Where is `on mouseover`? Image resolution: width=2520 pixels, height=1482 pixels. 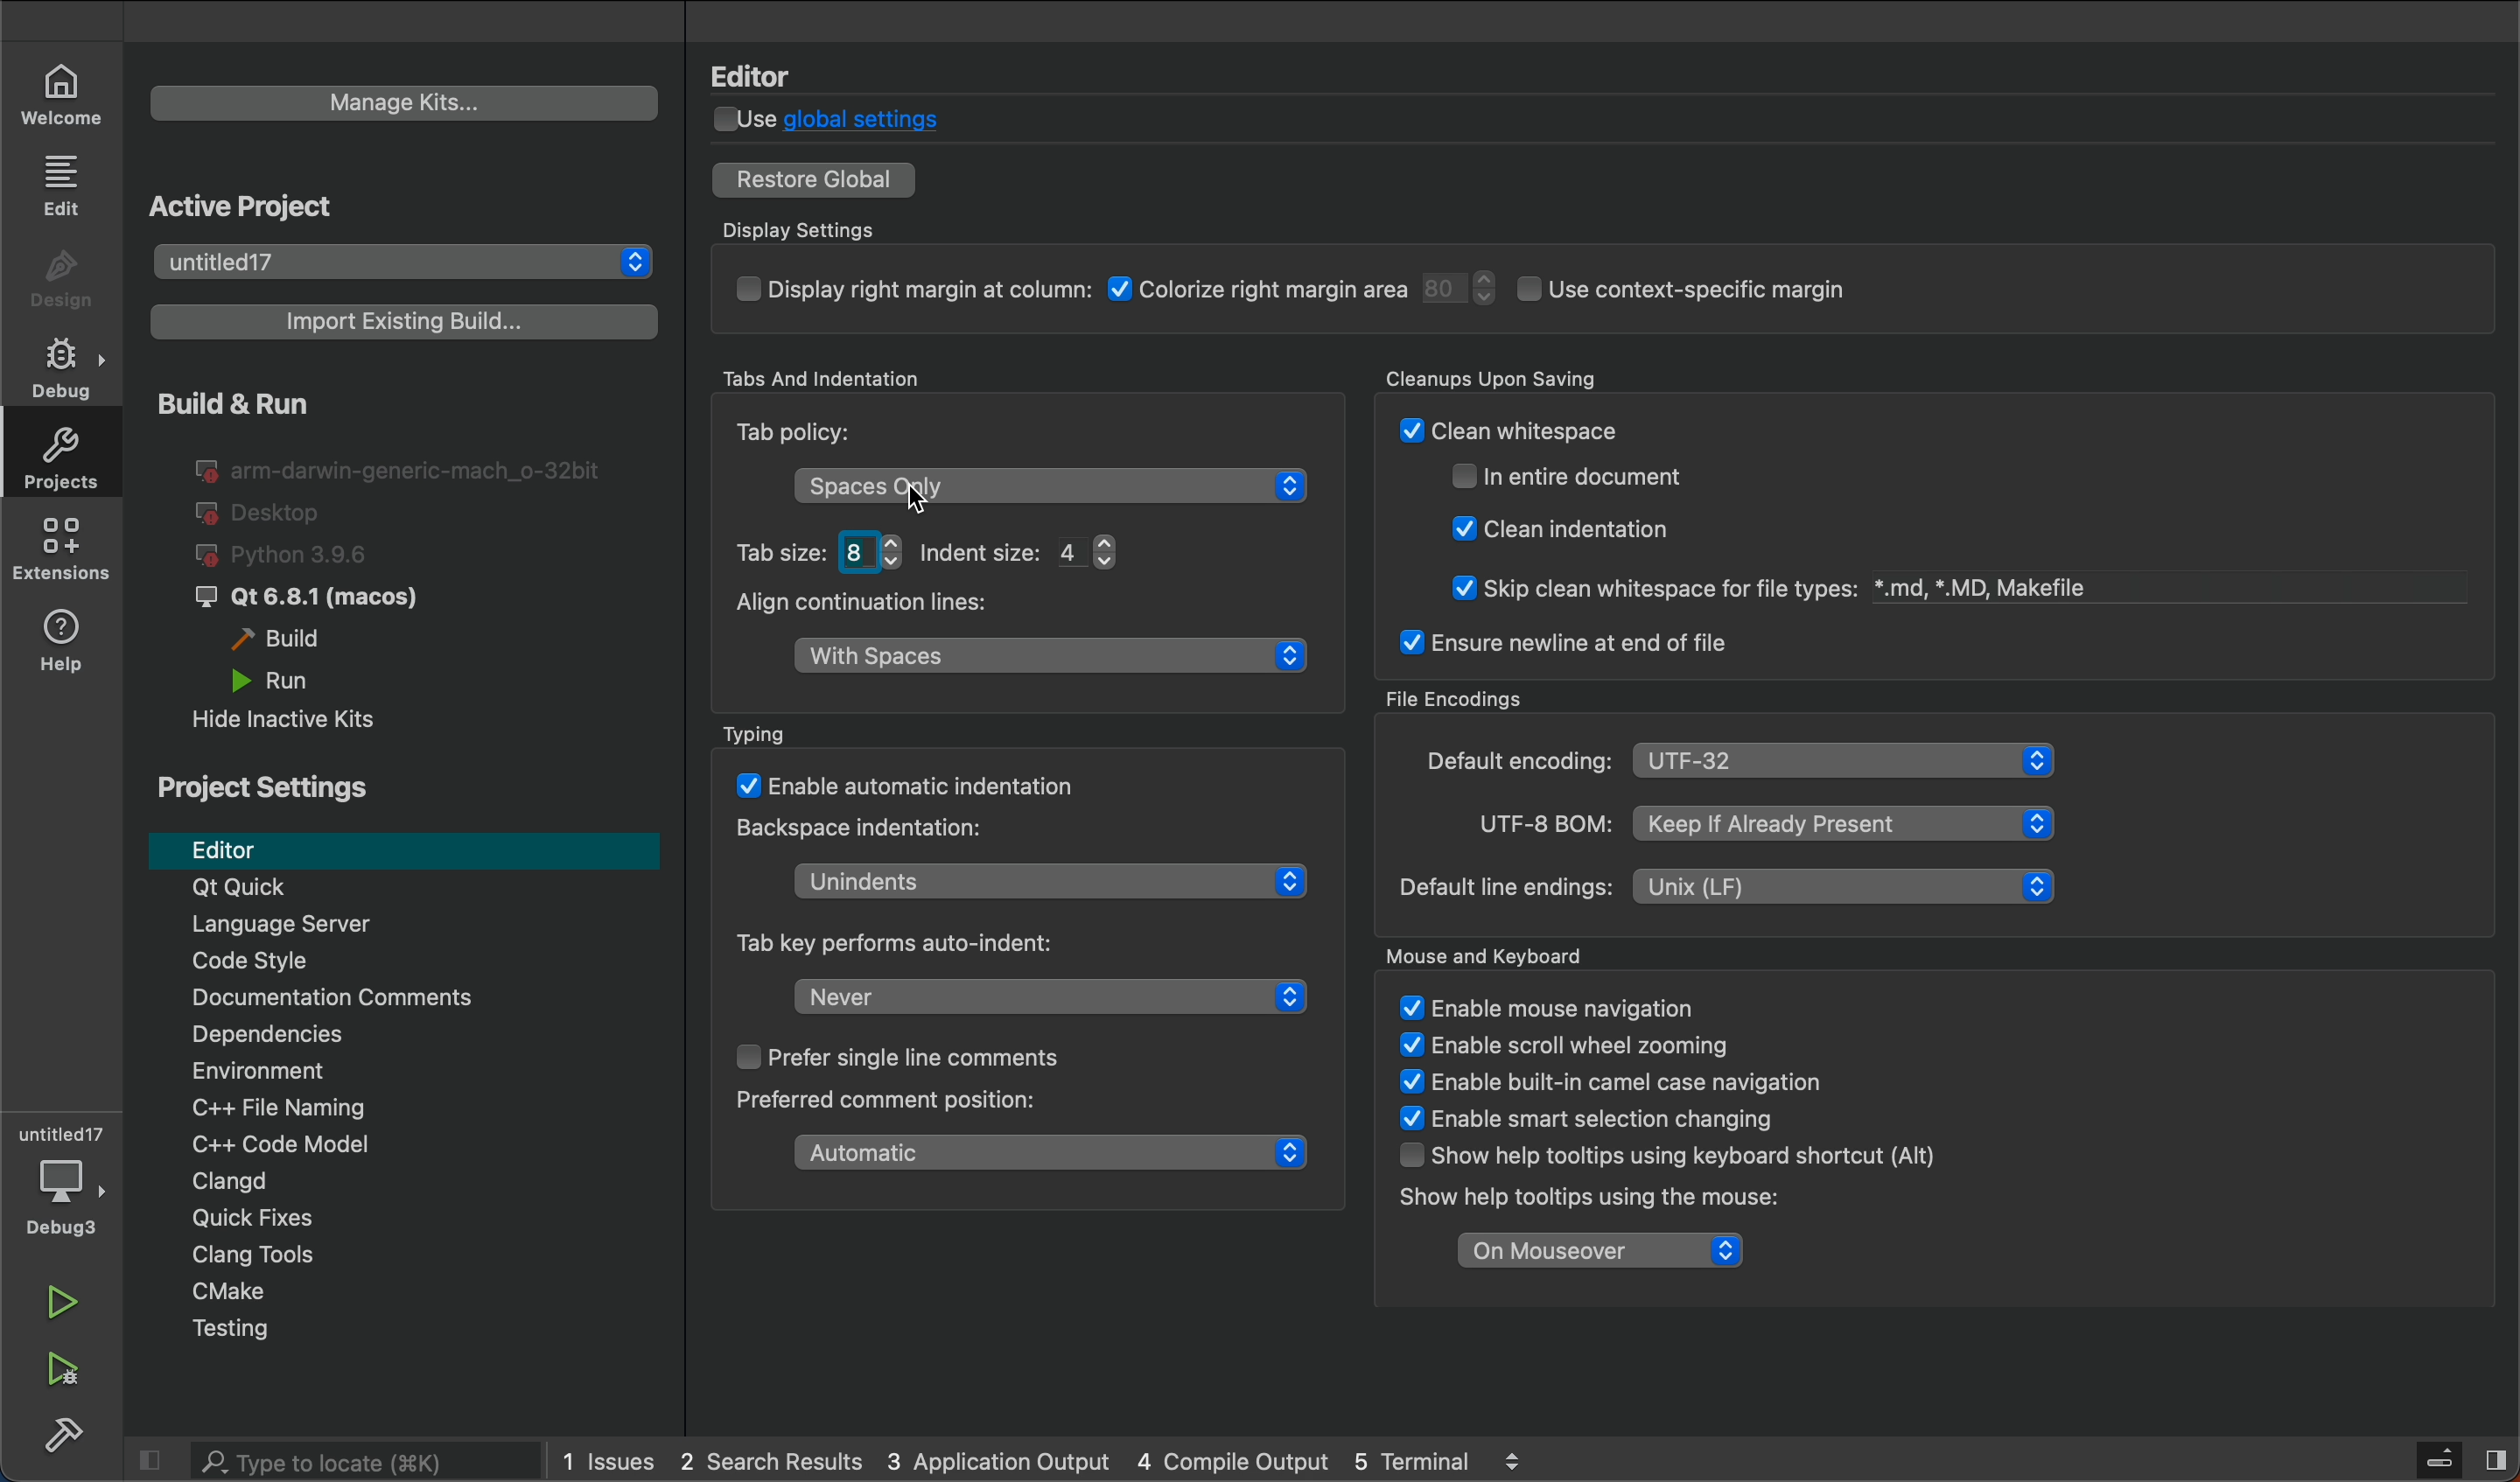
on mouseover is located at coordinates (1594, 1250).